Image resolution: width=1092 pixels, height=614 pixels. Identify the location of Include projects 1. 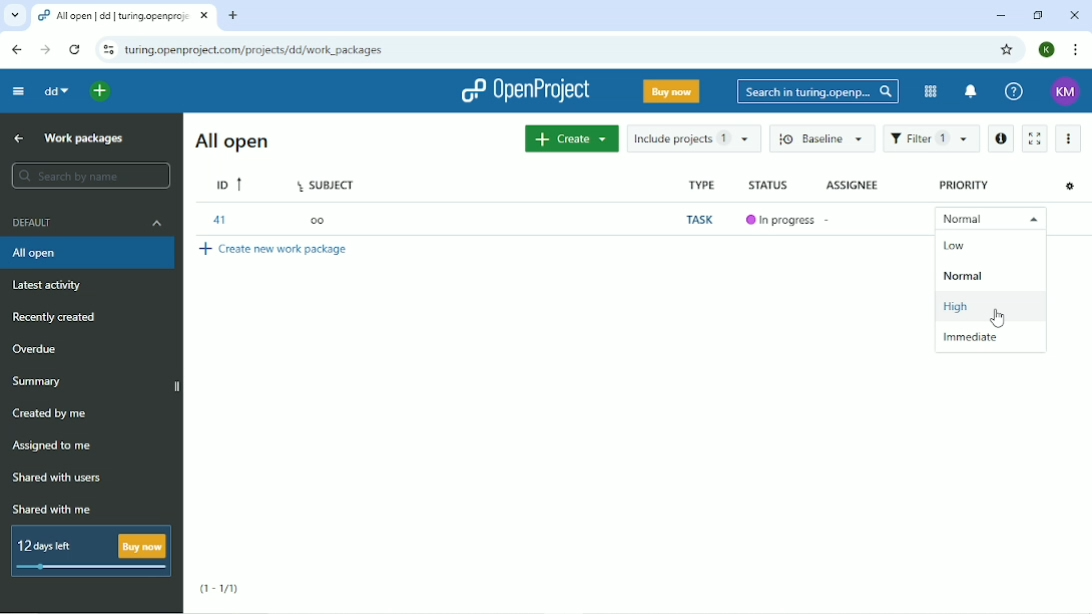
(694, 139).